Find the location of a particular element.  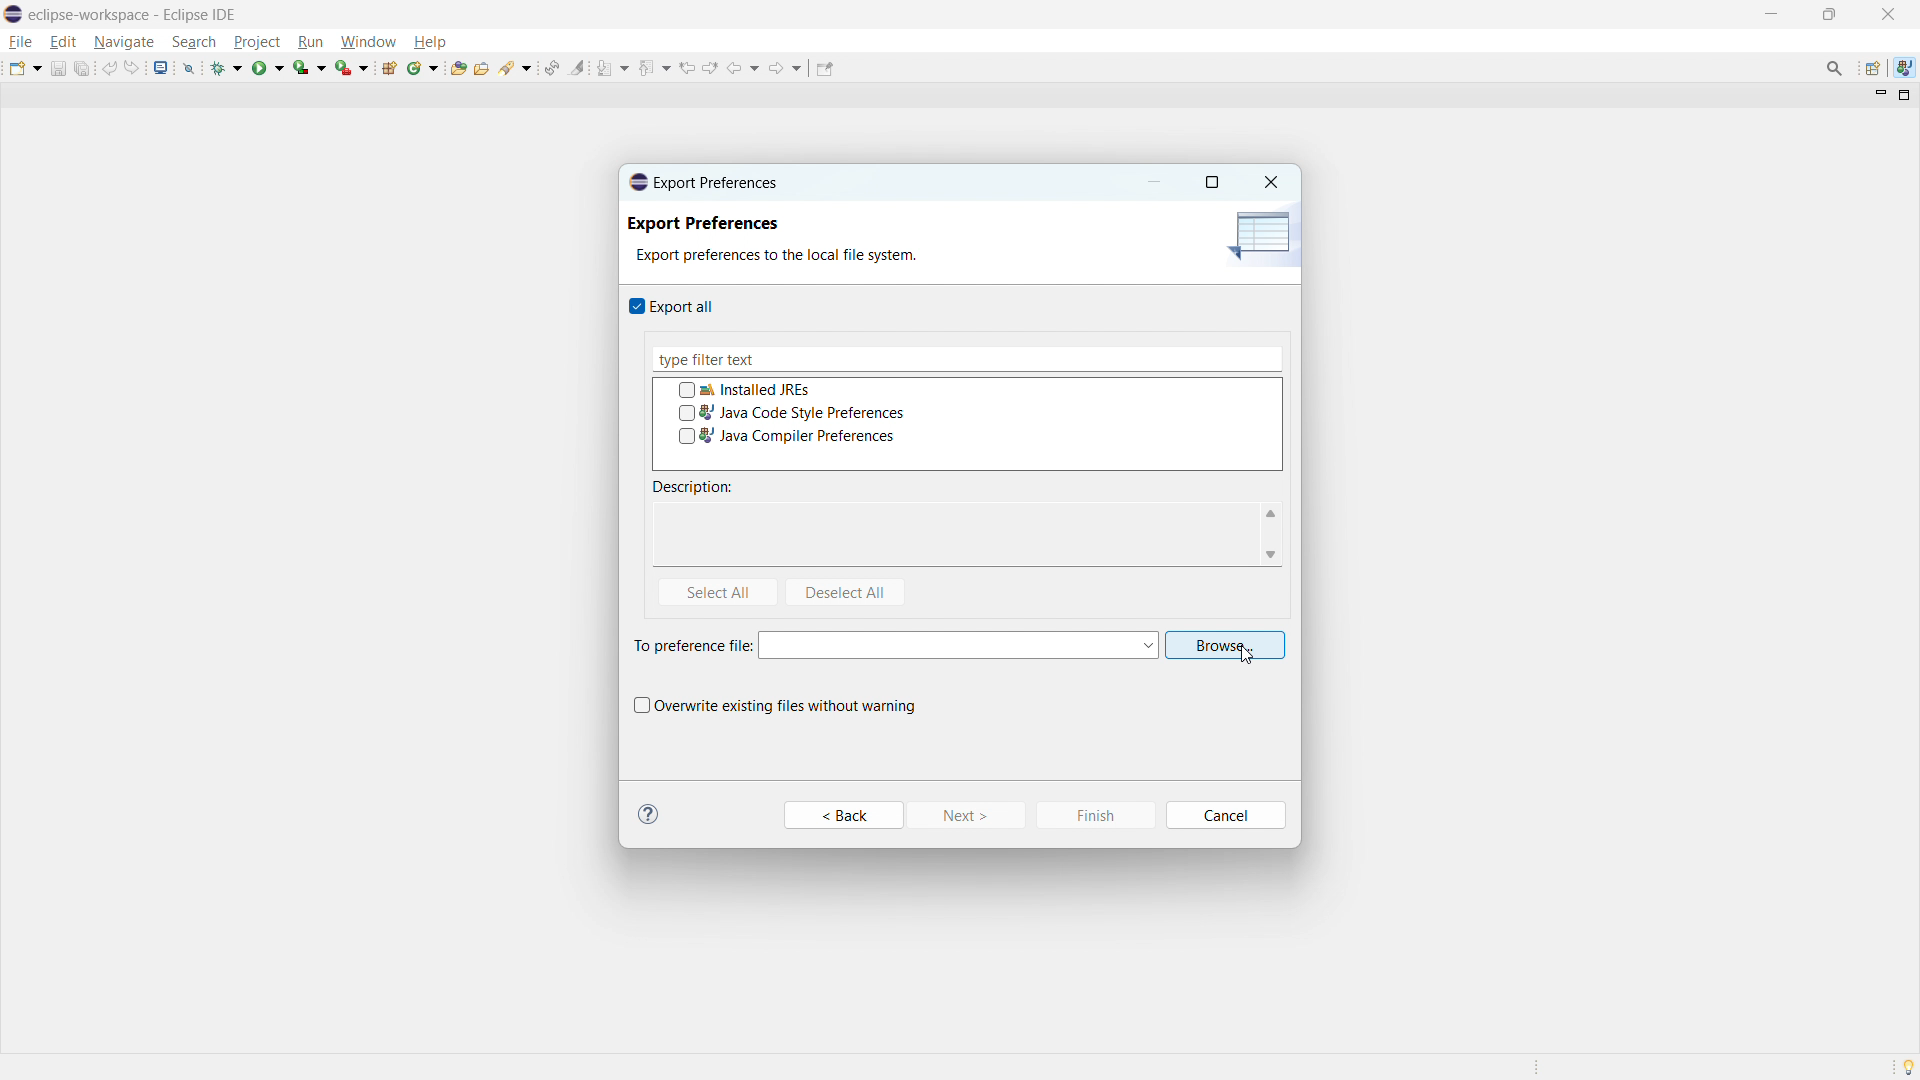

minimize view is located at coordinates (1878, 96).